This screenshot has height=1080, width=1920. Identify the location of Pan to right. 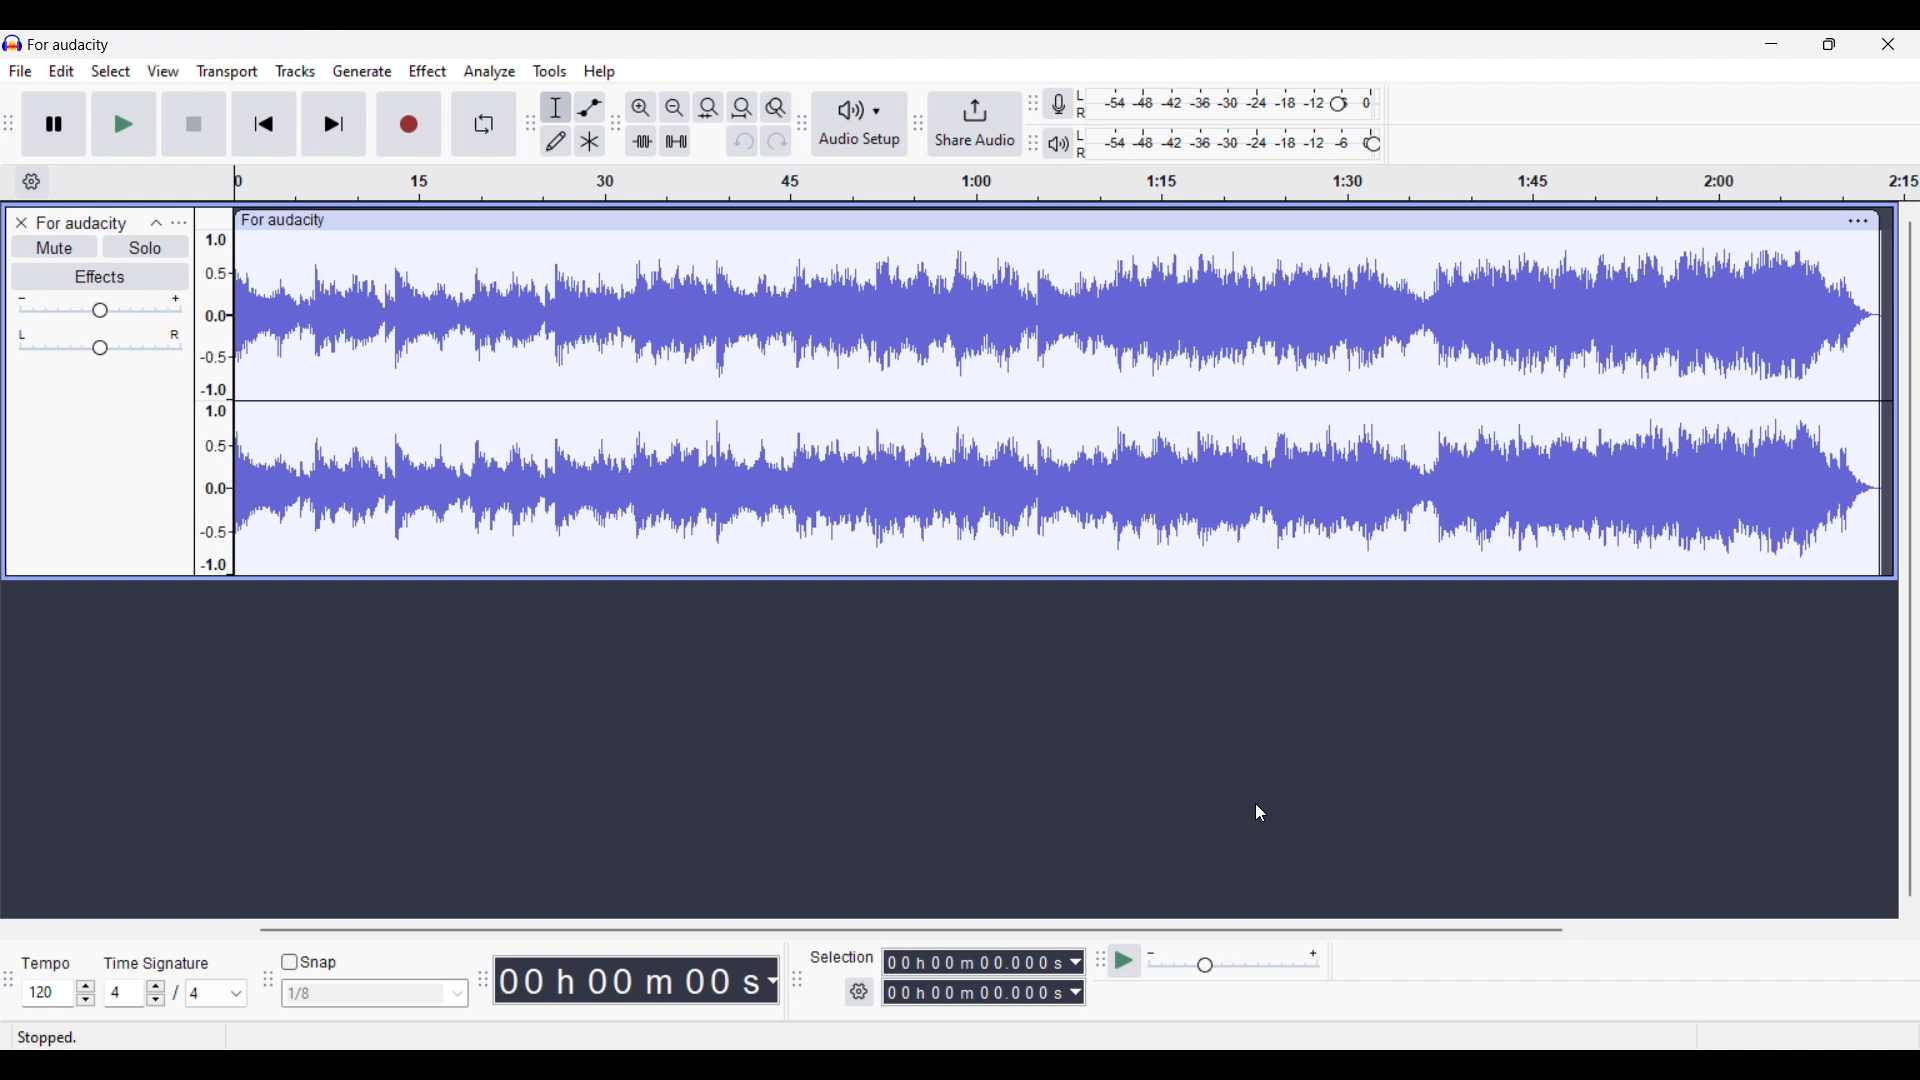
(175, 334).